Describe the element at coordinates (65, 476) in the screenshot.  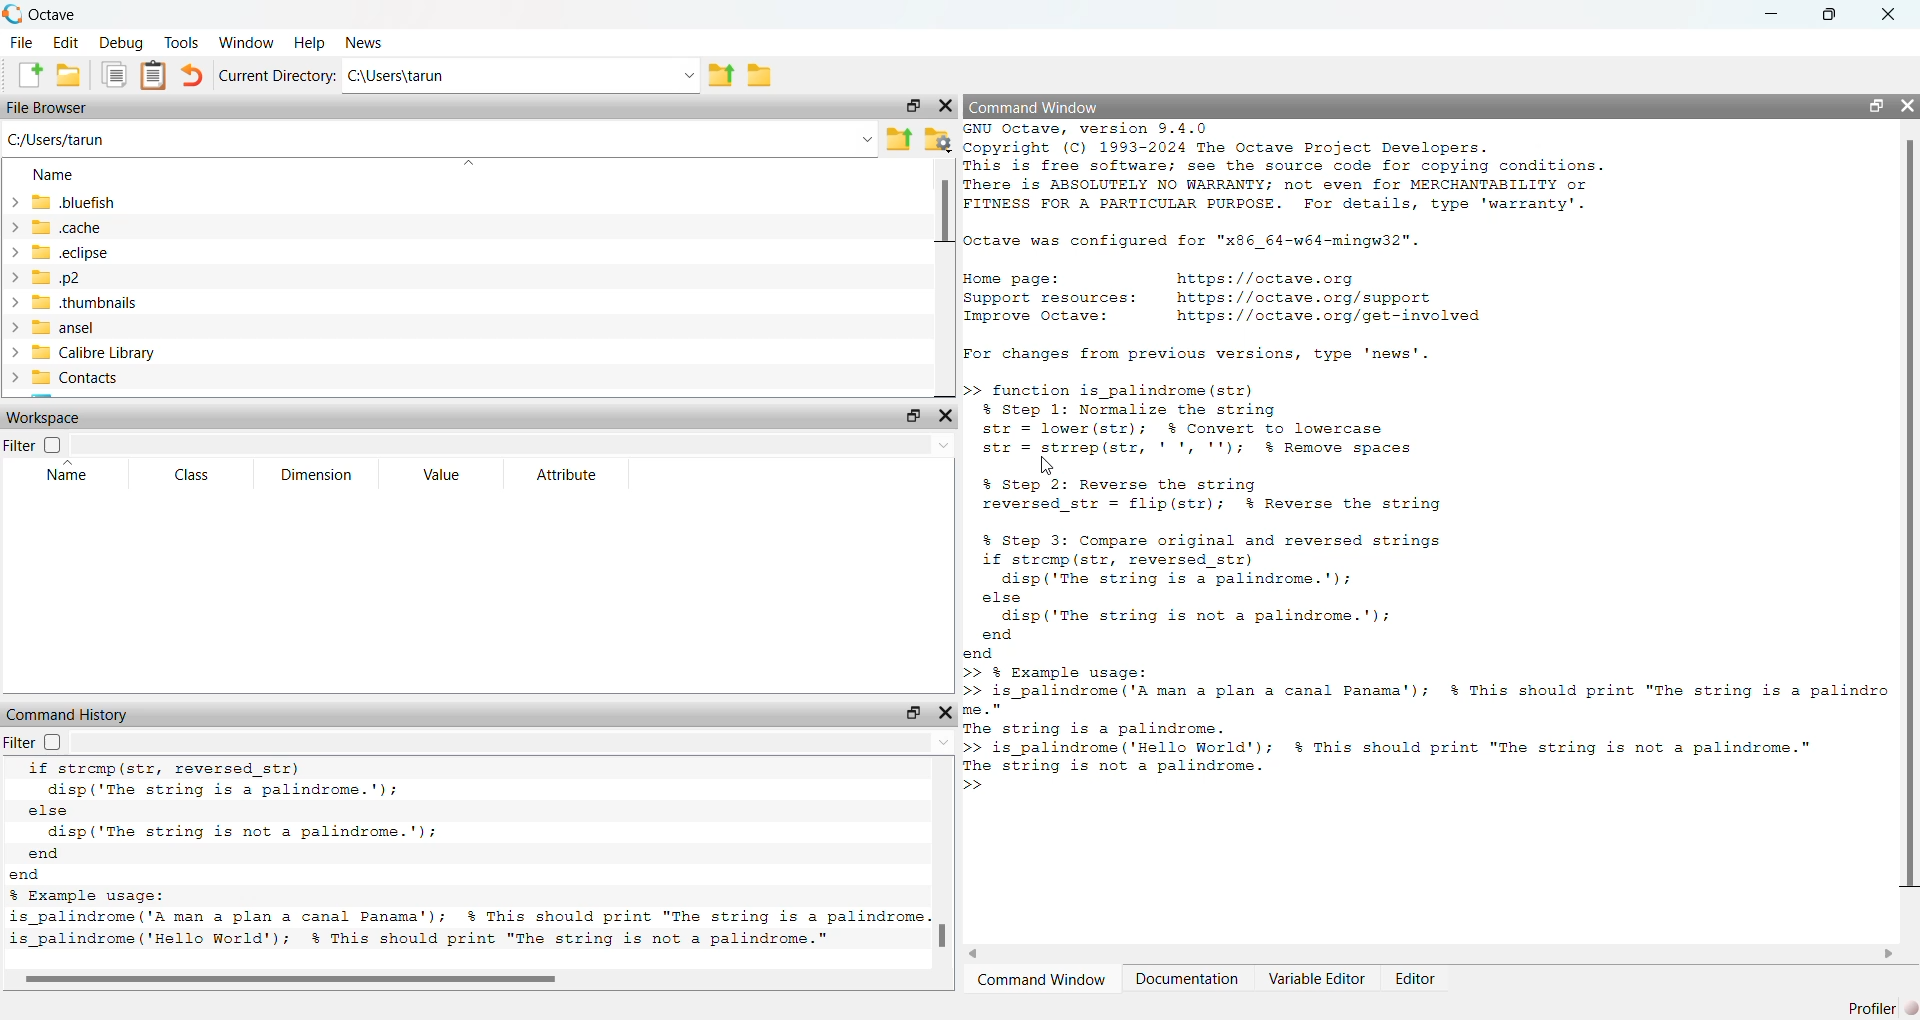
I see `name` at that location.